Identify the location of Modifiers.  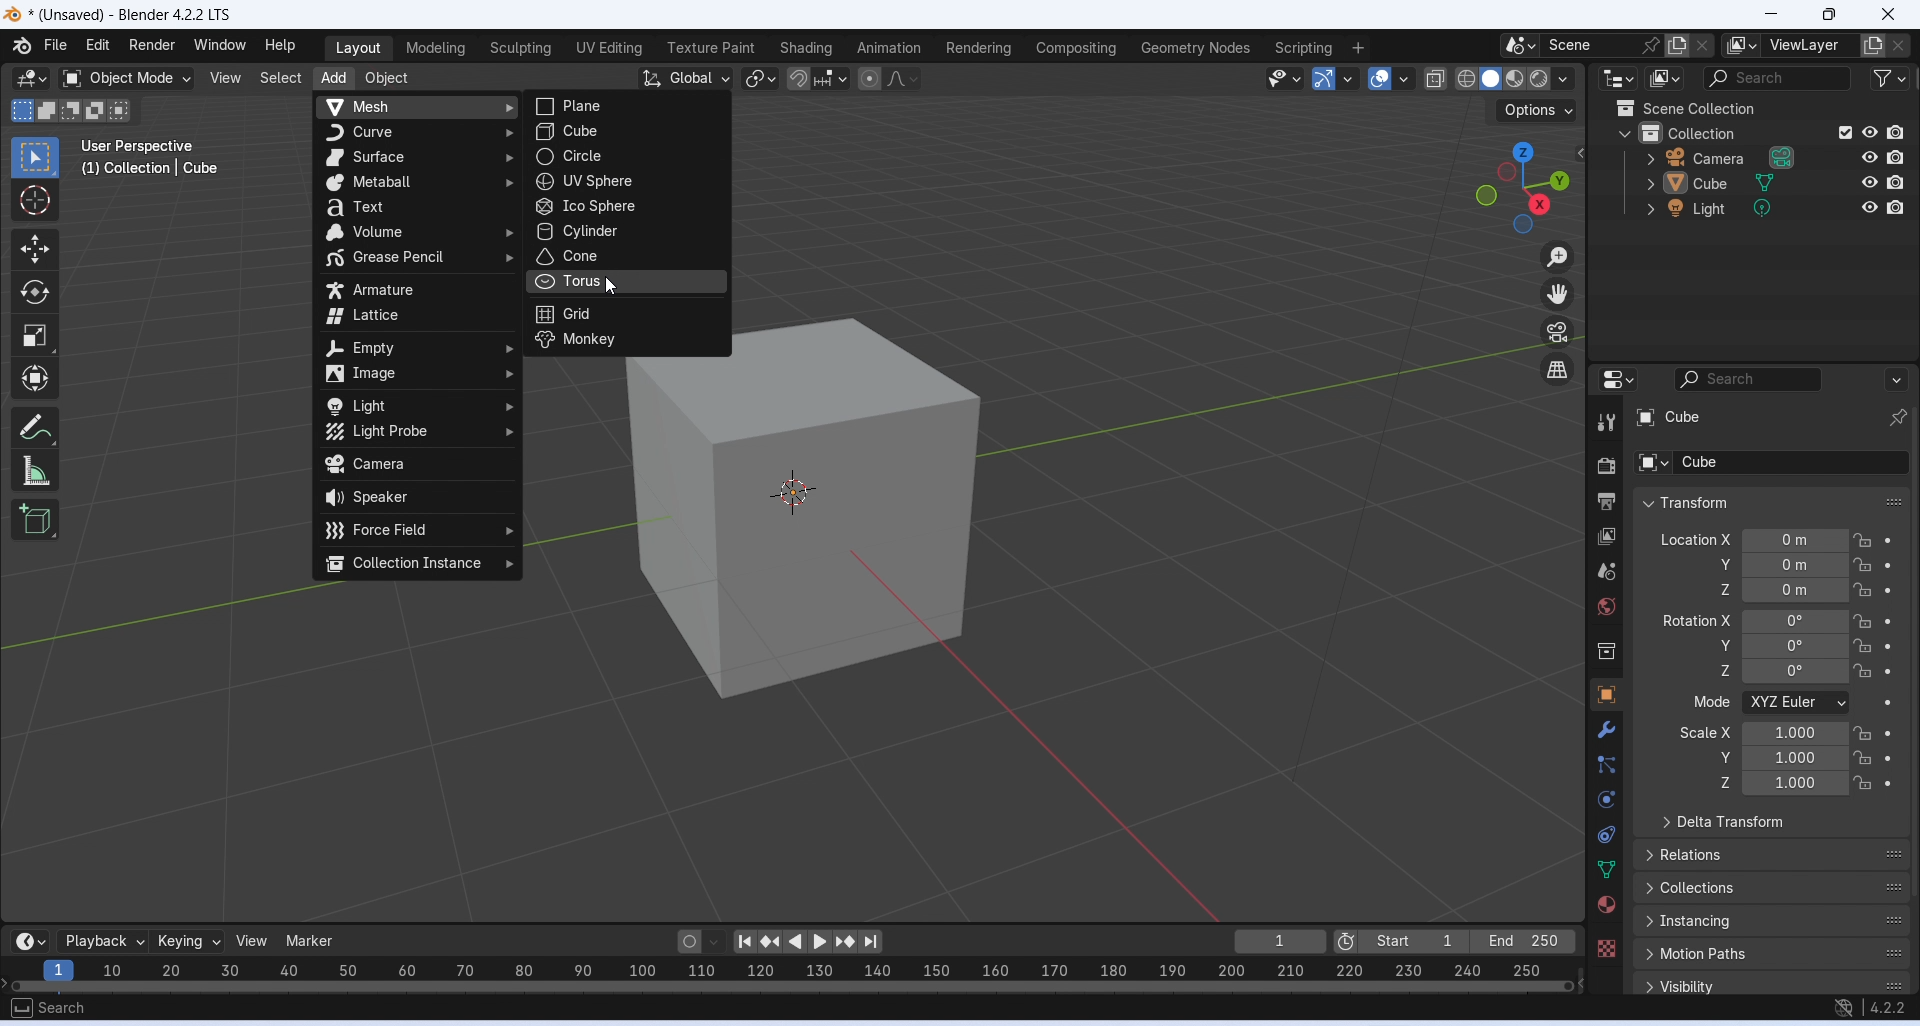
(1610, 729).